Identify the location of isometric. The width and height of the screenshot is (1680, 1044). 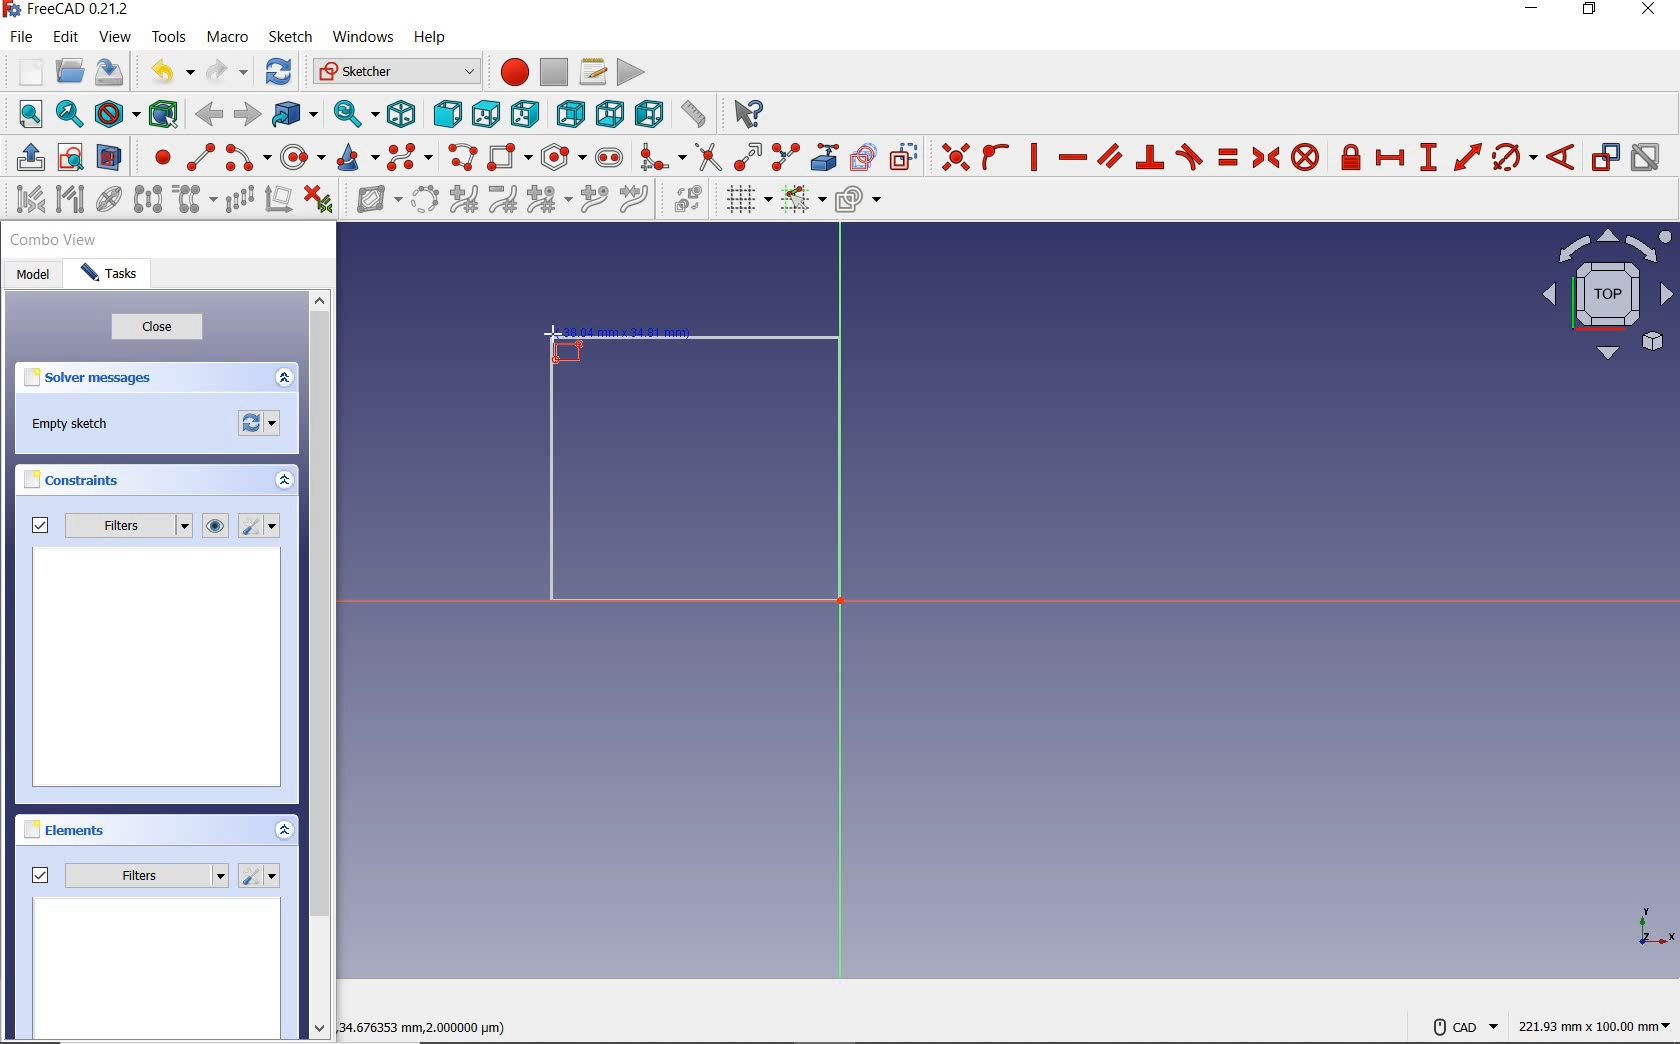
(401, 114).